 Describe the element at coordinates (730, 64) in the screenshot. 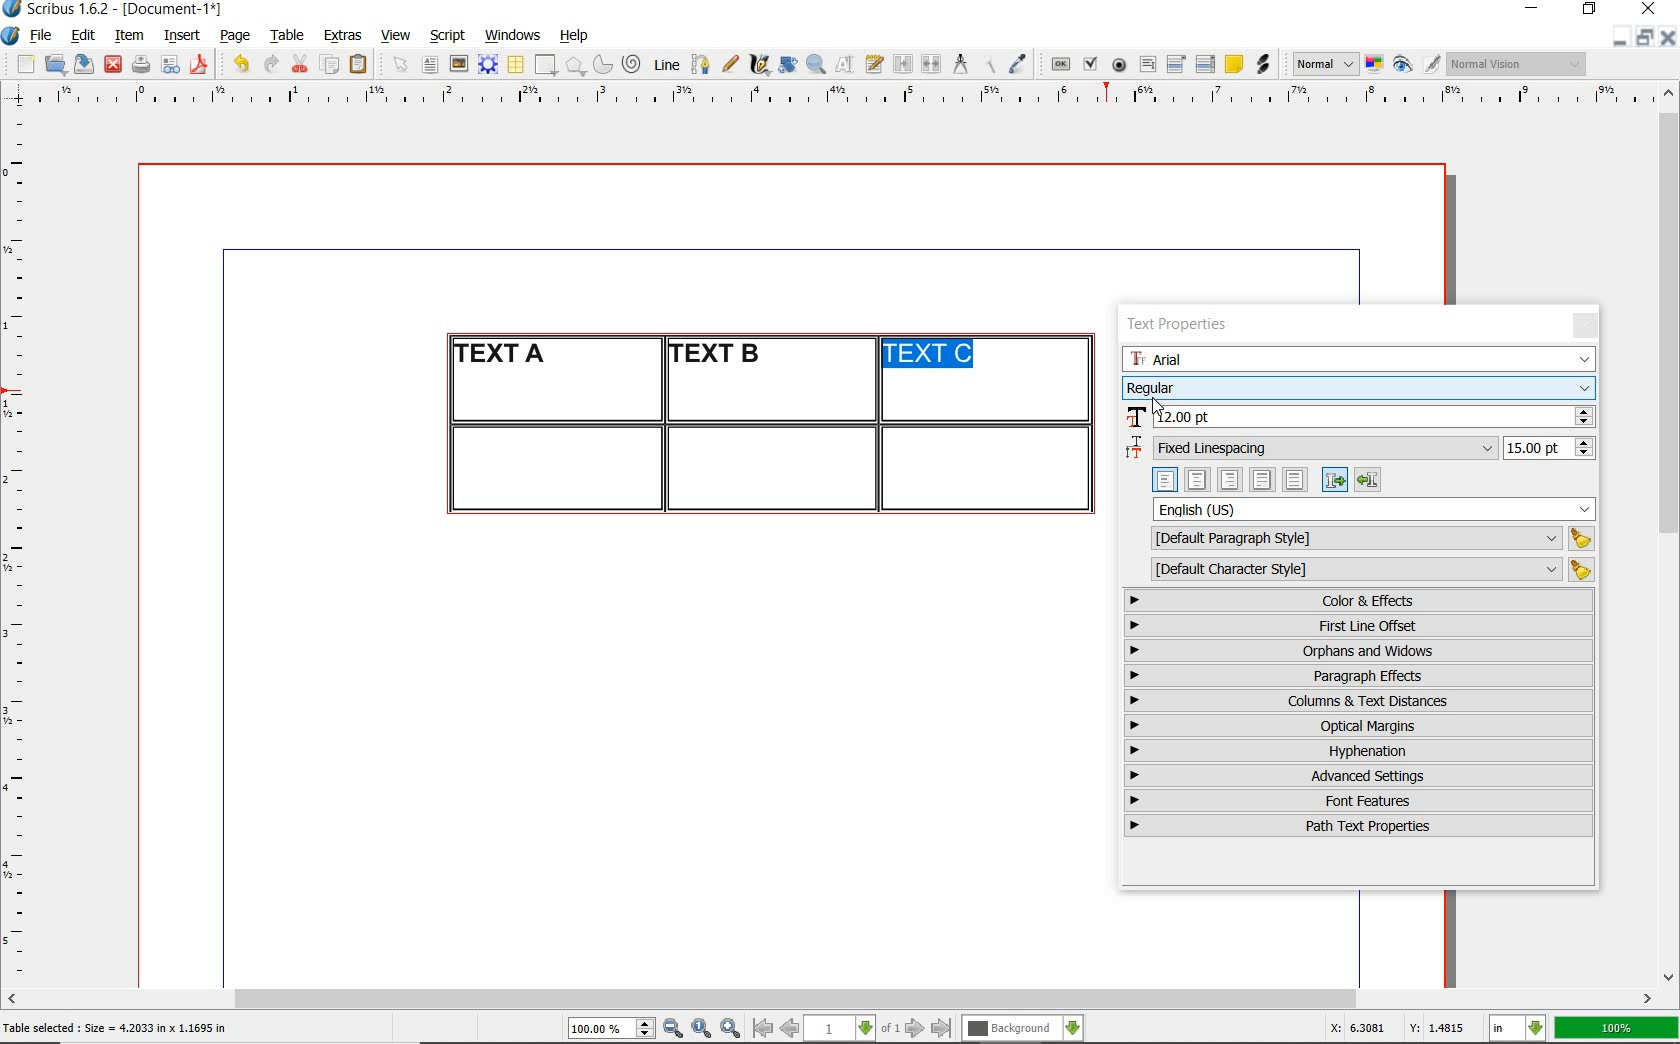

I see `freehand line` at that location.